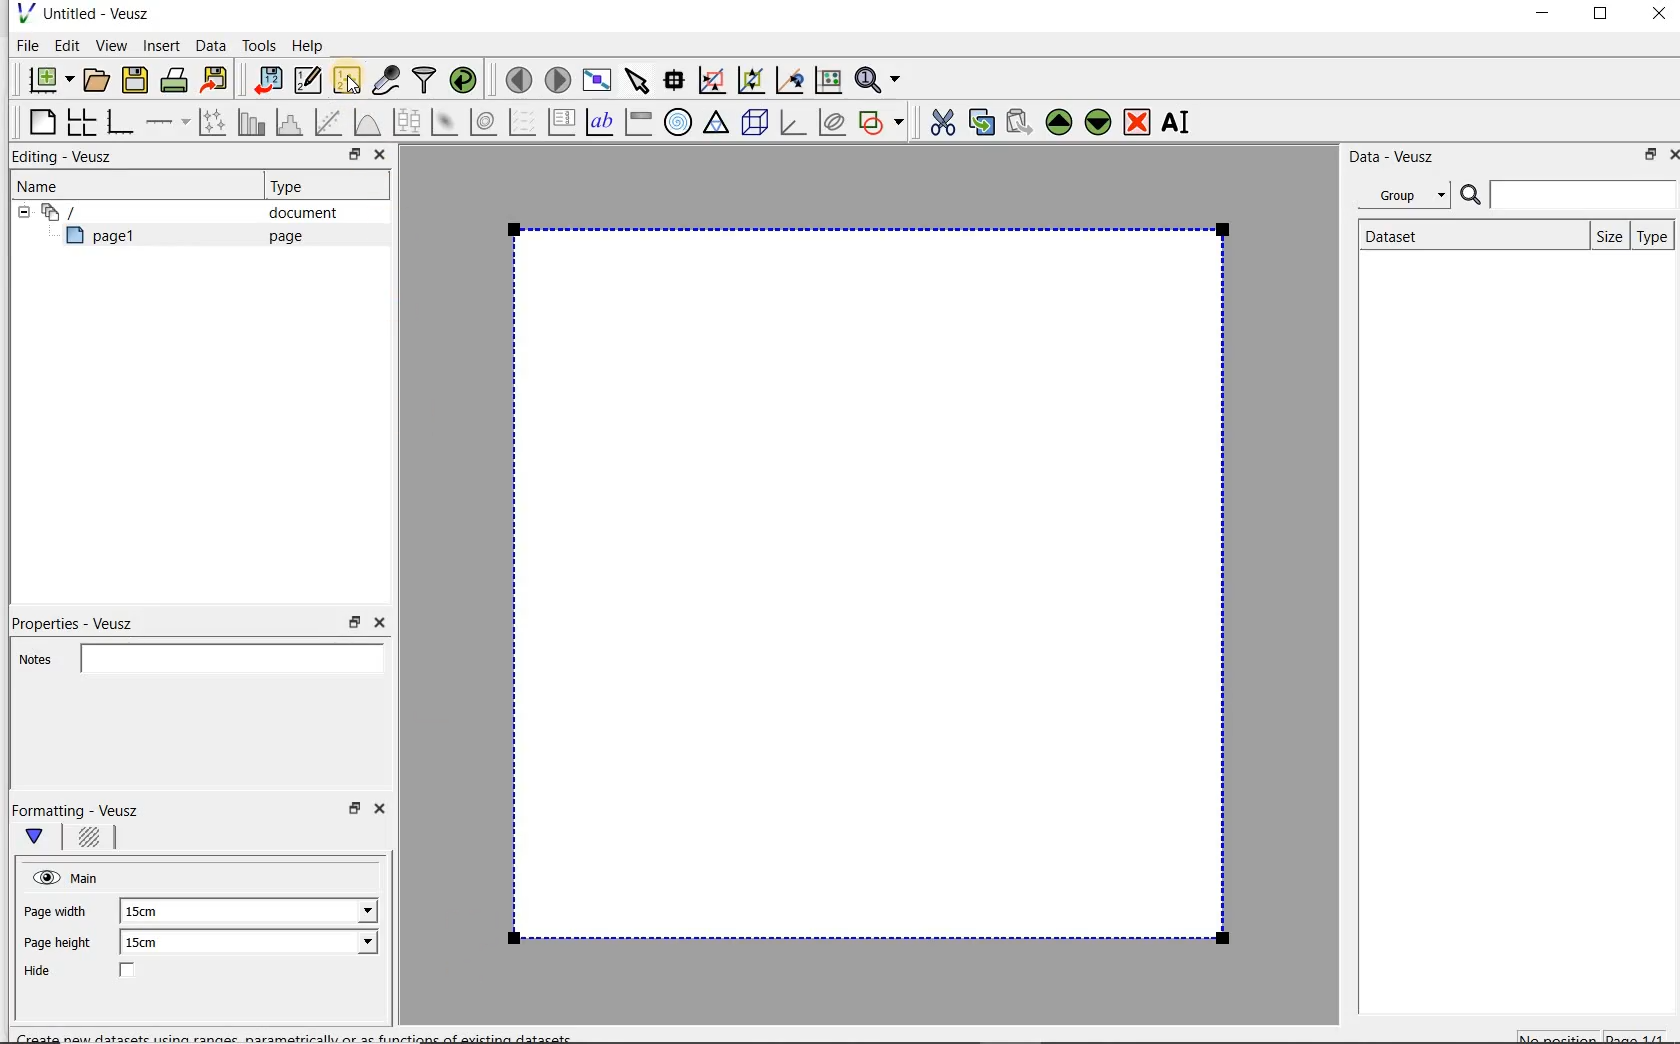 The width and height of the screenshot is (1680, 1044). What do you see at coordinates (383, 812) in the screenshot?
I see `Close` at bounding box center [383, 812].